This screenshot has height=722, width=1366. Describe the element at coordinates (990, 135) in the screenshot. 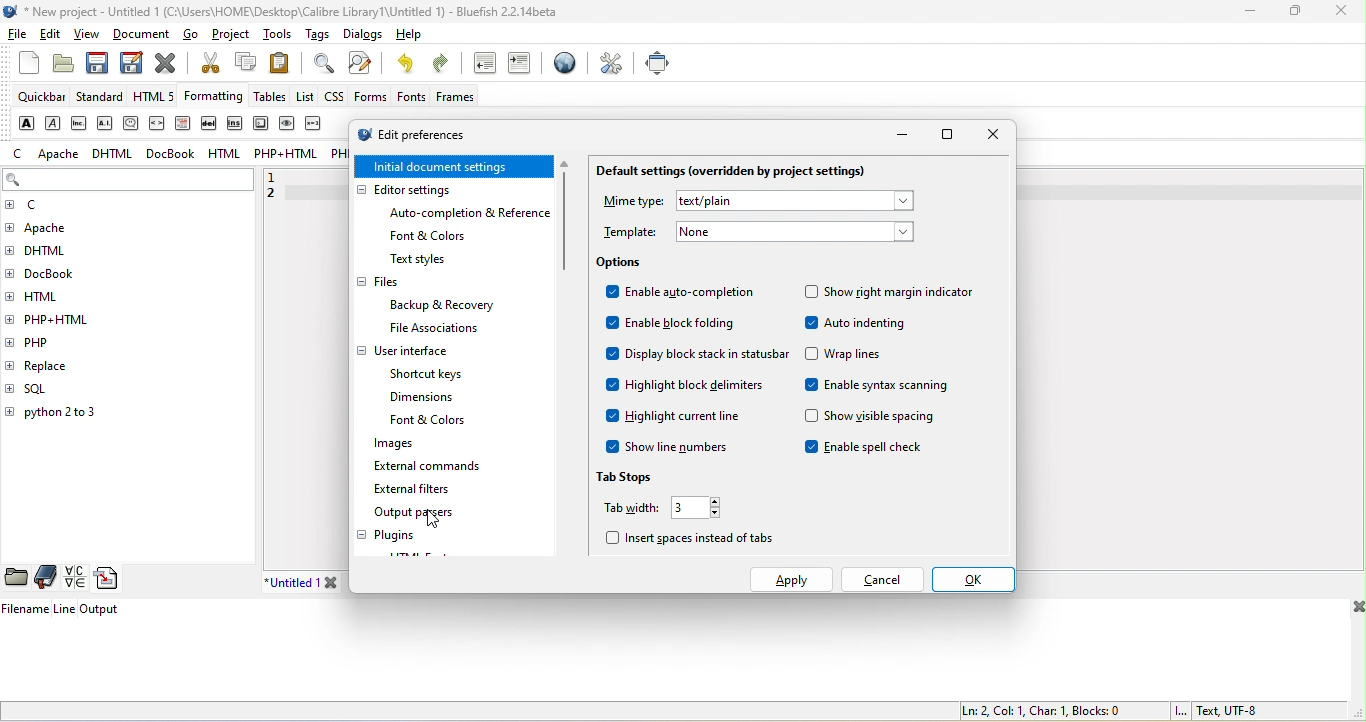

I see `close` at that location.